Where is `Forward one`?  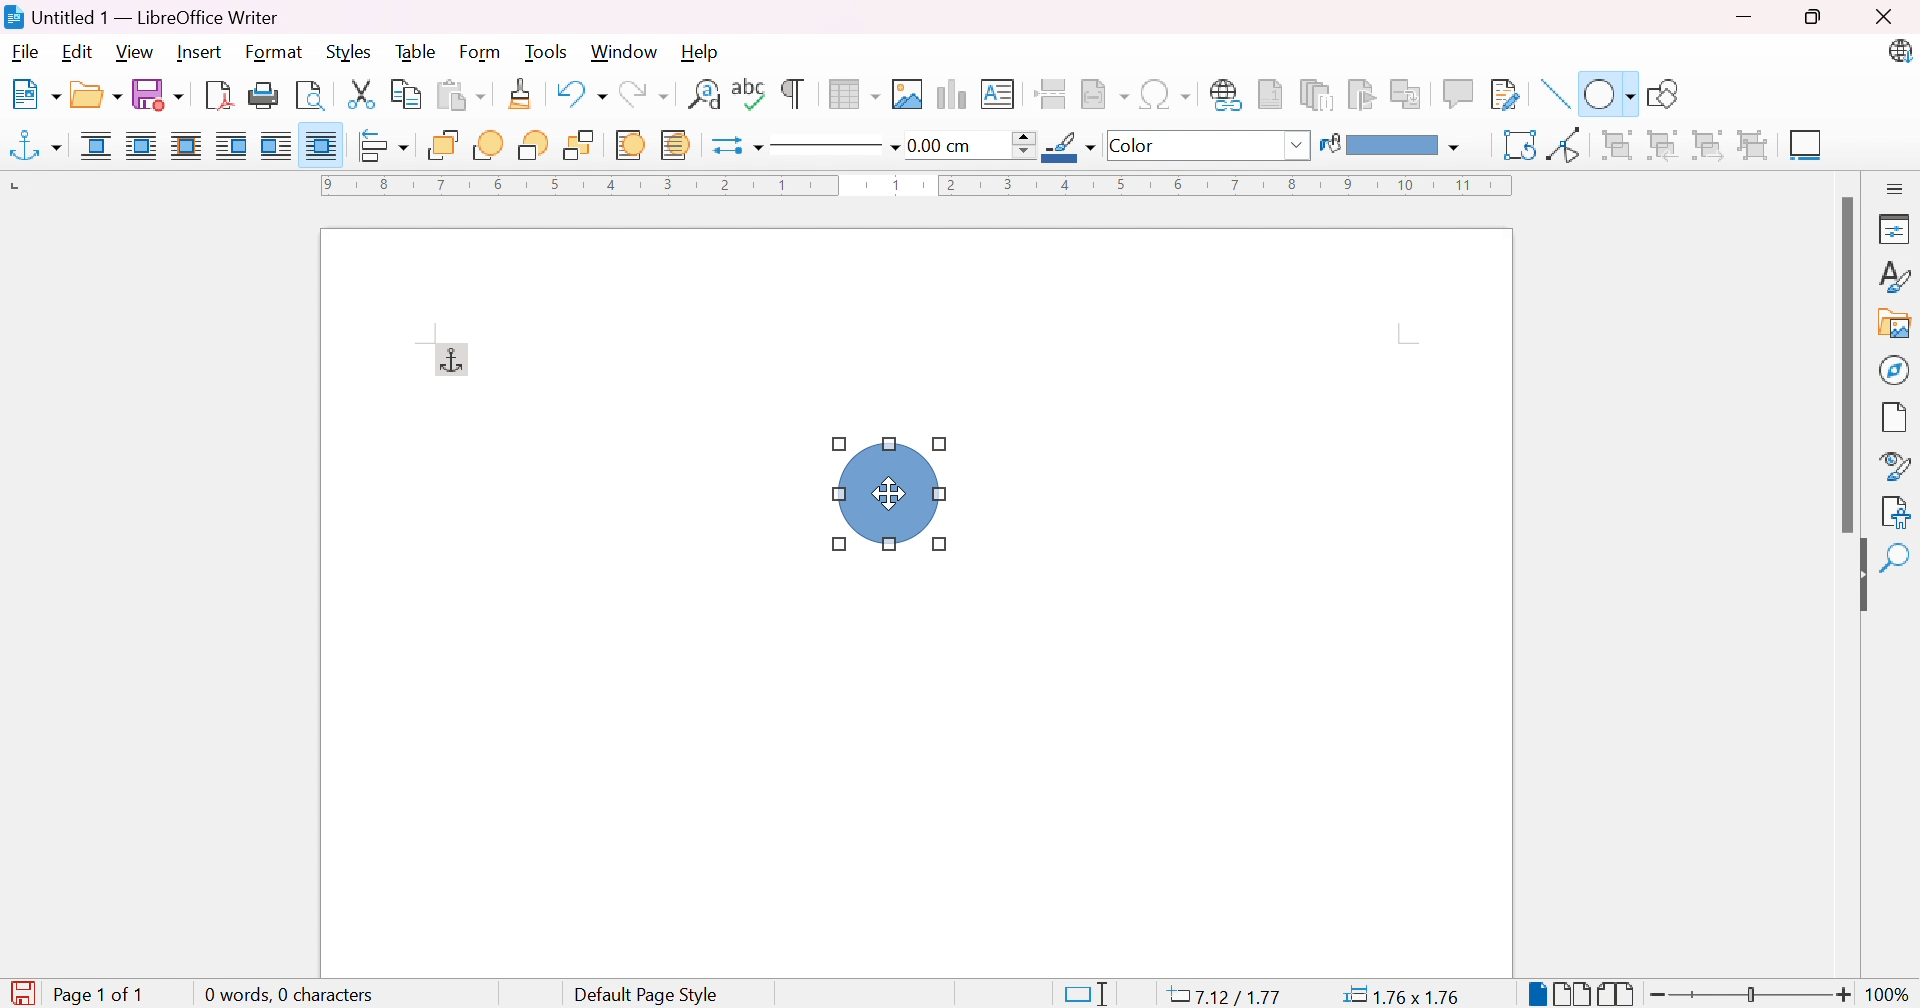 Forward one is located at coordinates (487, 145).